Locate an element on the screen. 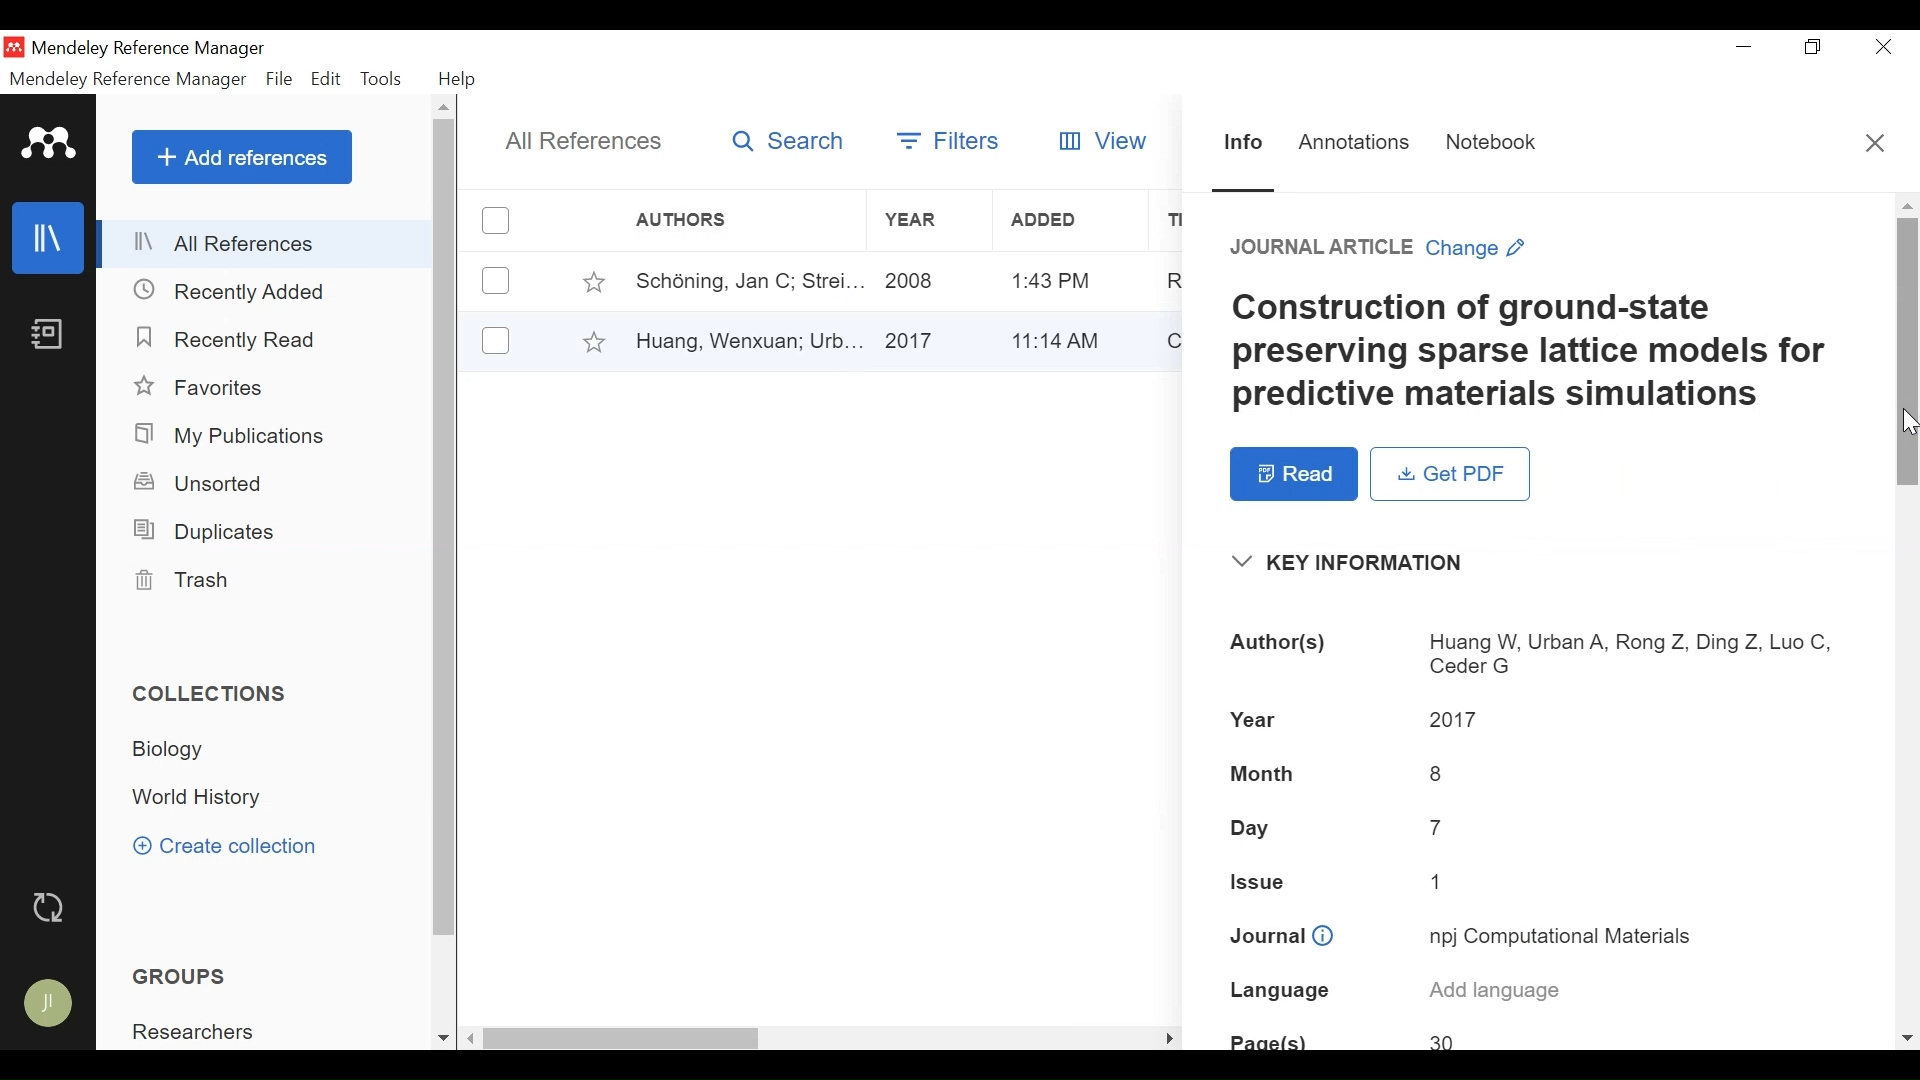 The width and height of the screenshot is (1920, 1080). Title is located at coordinates (1549, 353).